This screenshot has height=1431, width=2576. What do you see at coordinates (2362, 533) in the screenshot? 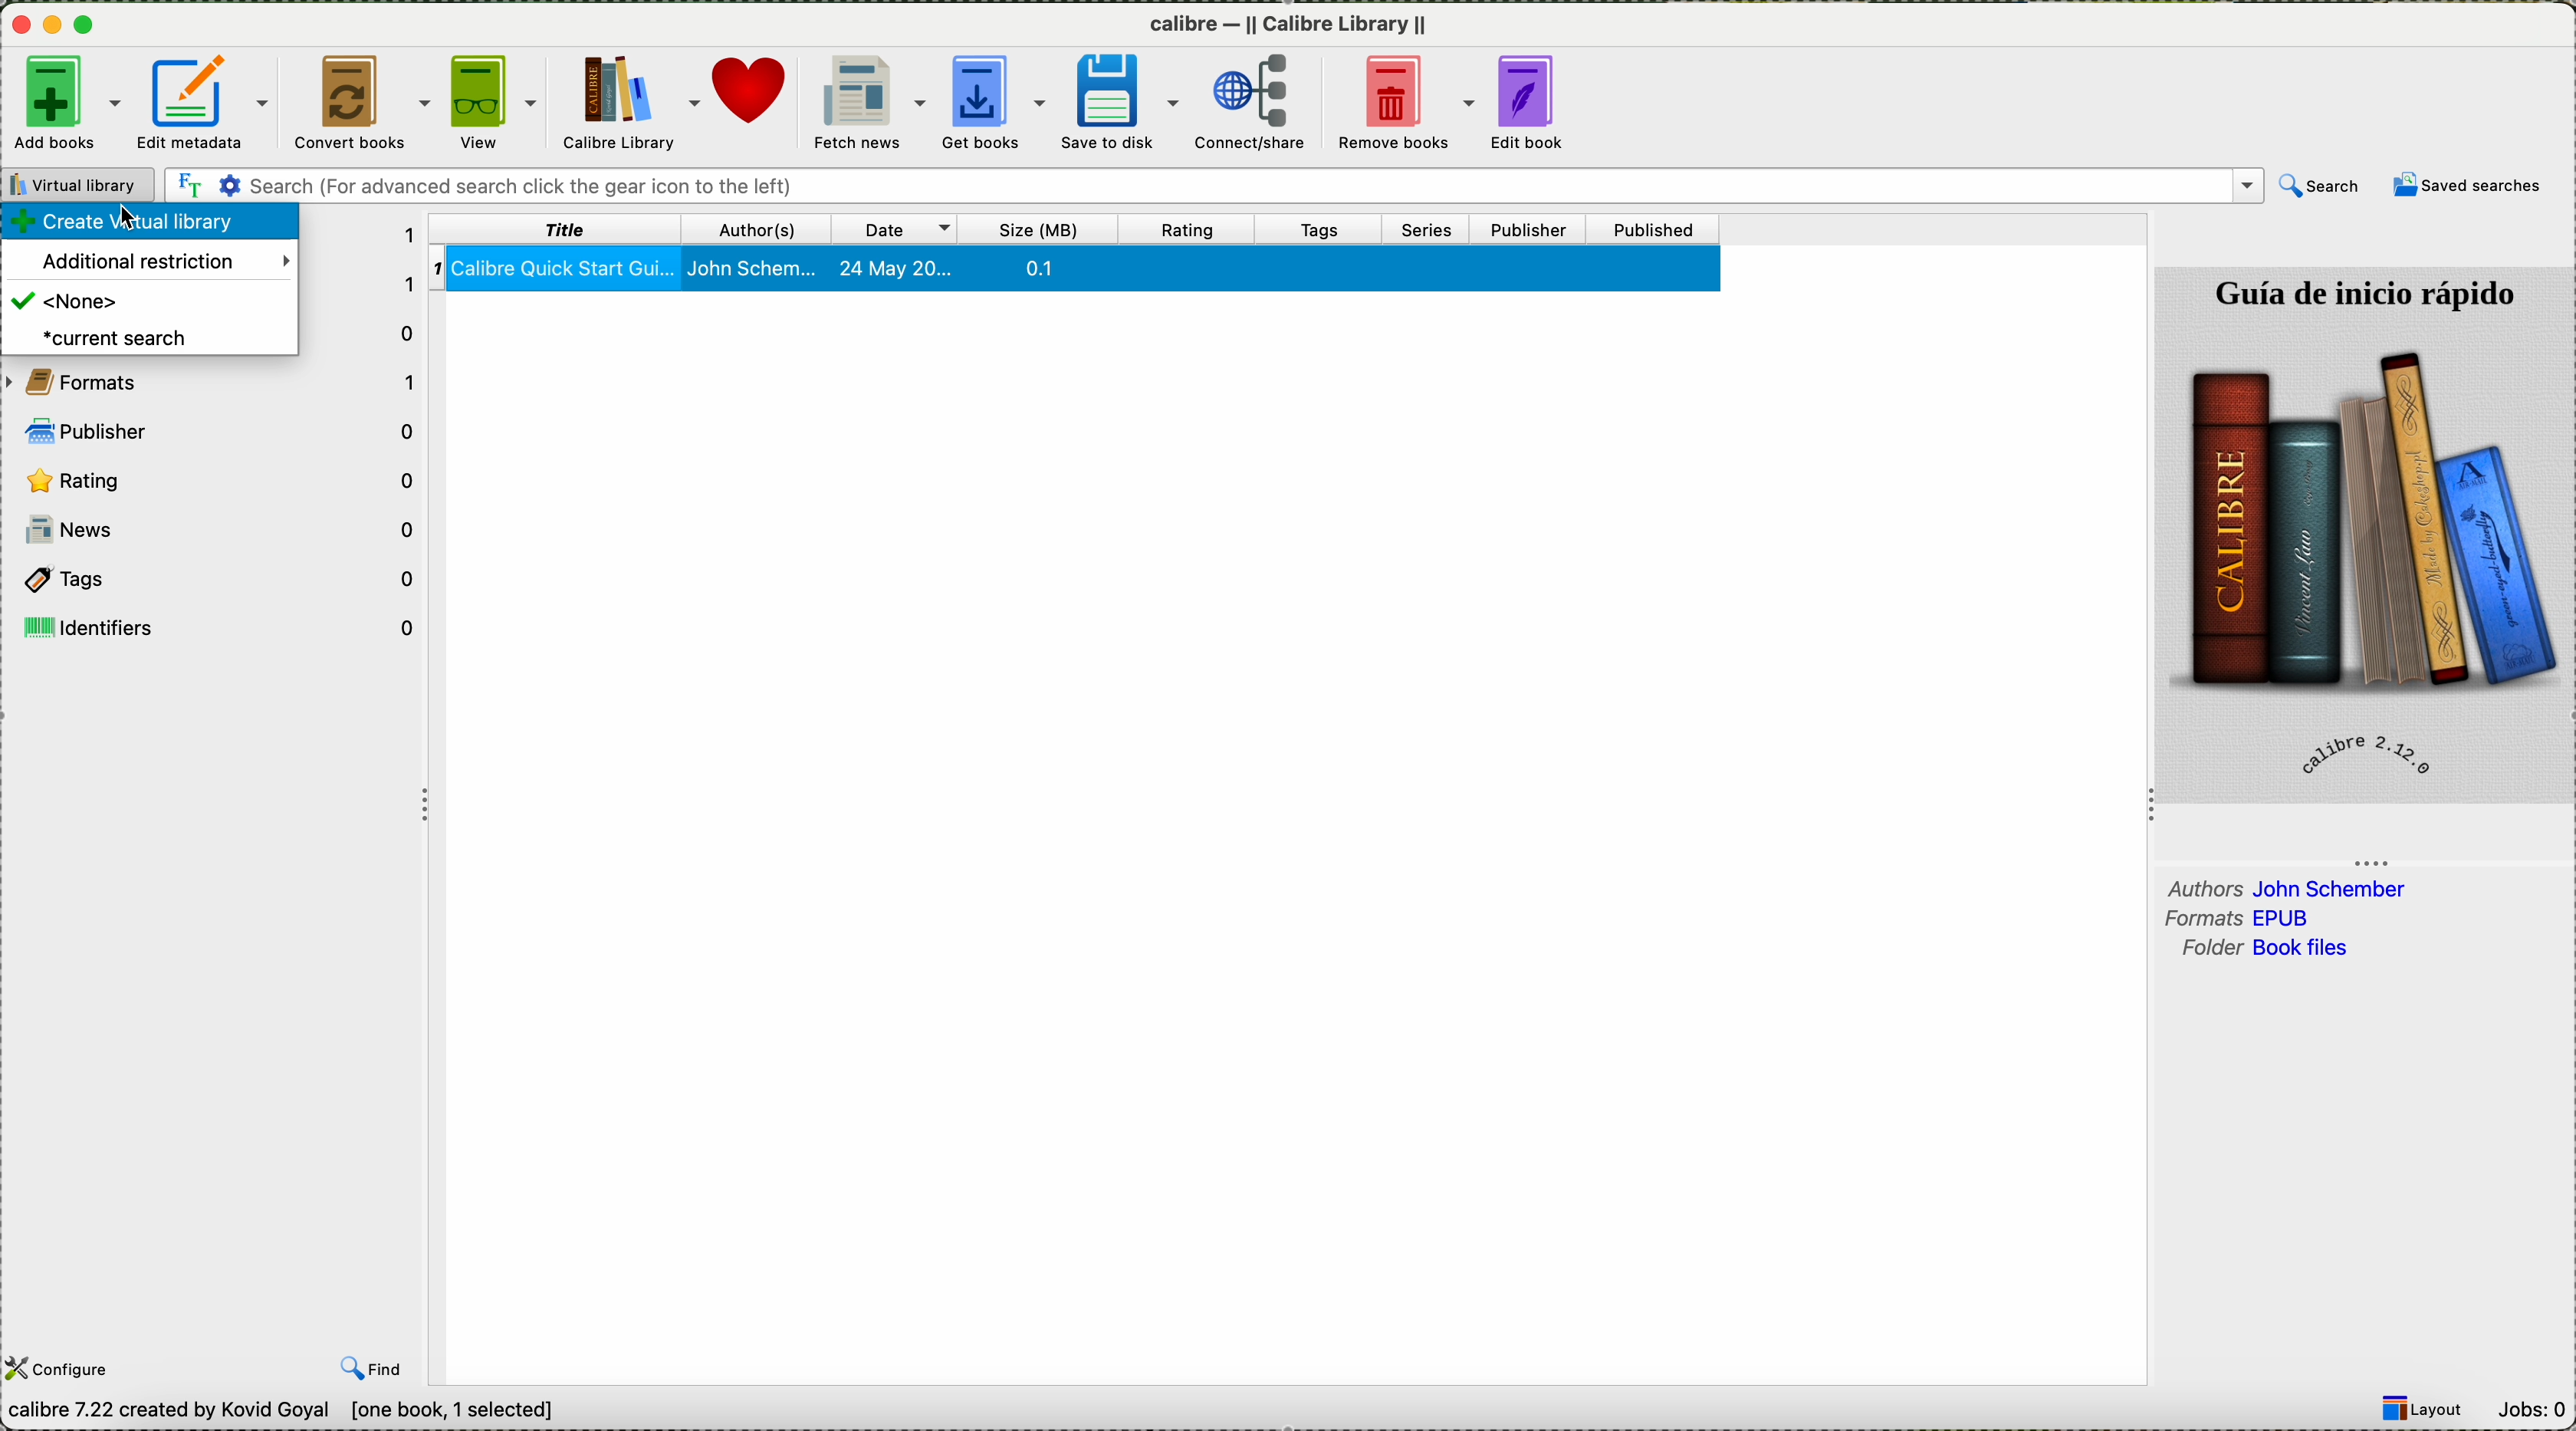
I see `calibre quick start guide preview` at bounding box center [2362, 533].